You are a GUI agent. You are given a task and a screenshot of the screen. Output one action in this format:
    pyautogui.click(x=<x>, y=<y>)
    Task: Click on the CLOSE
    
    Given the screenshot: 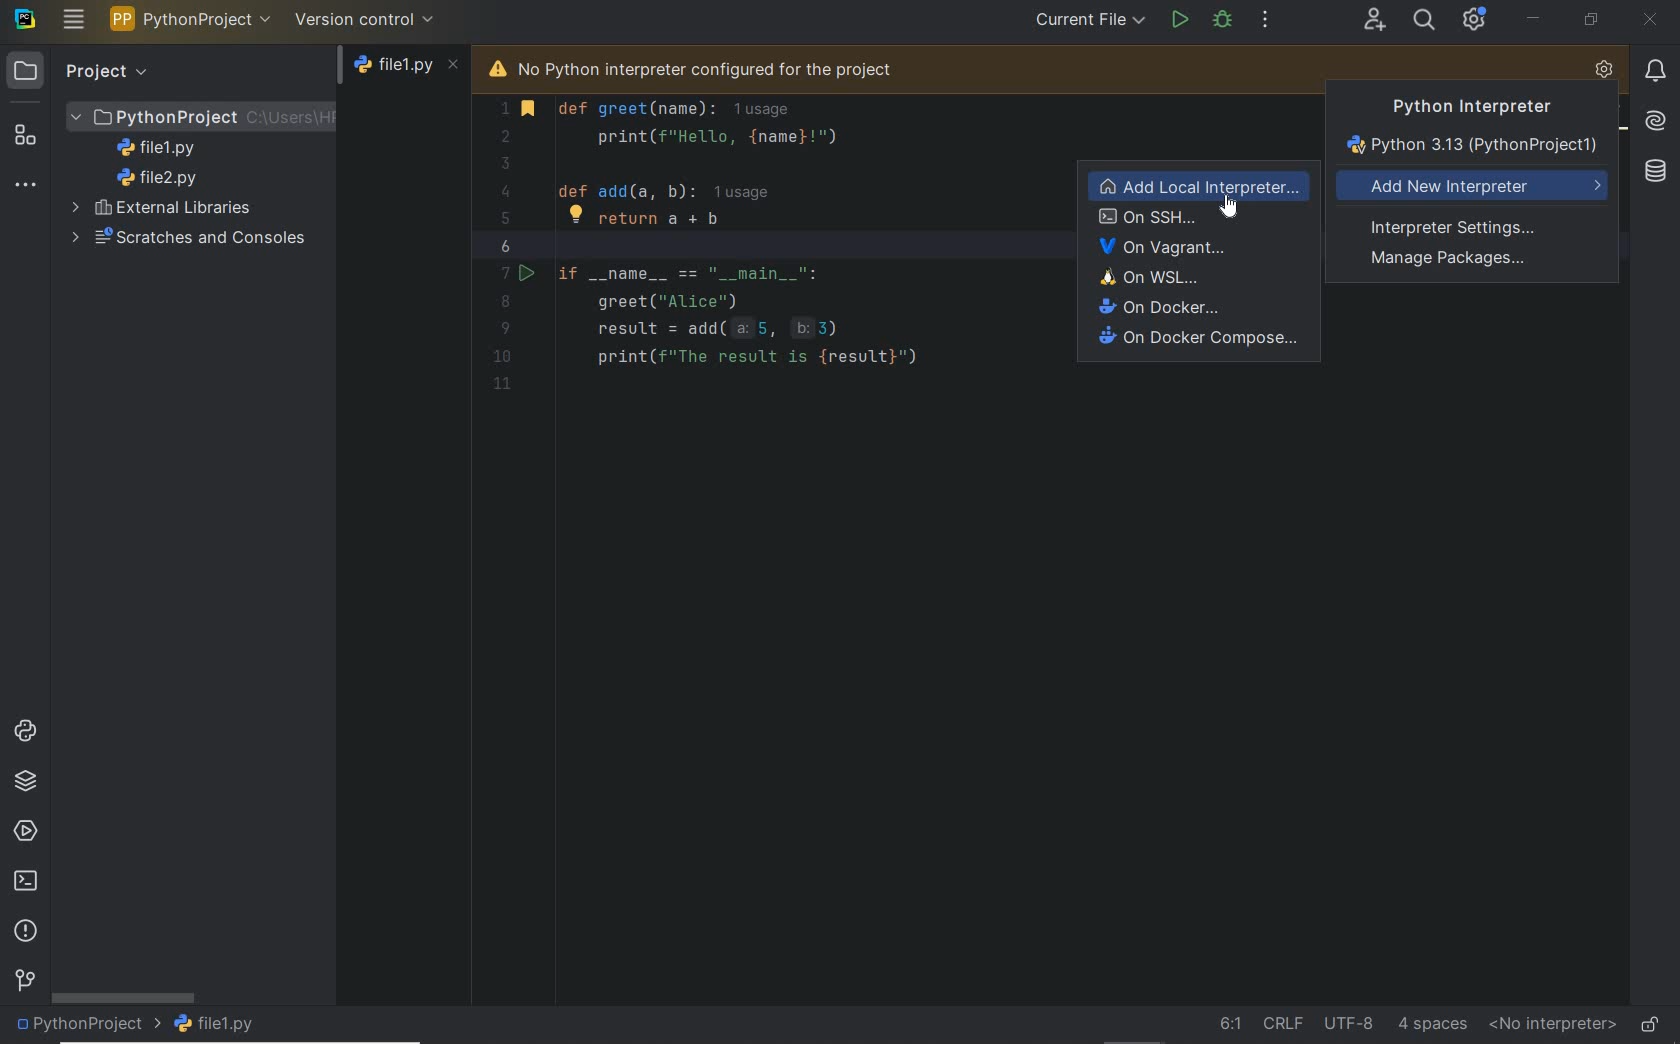 What is the action you would take?
    pyautogui.click(x=1651, y=22)
    